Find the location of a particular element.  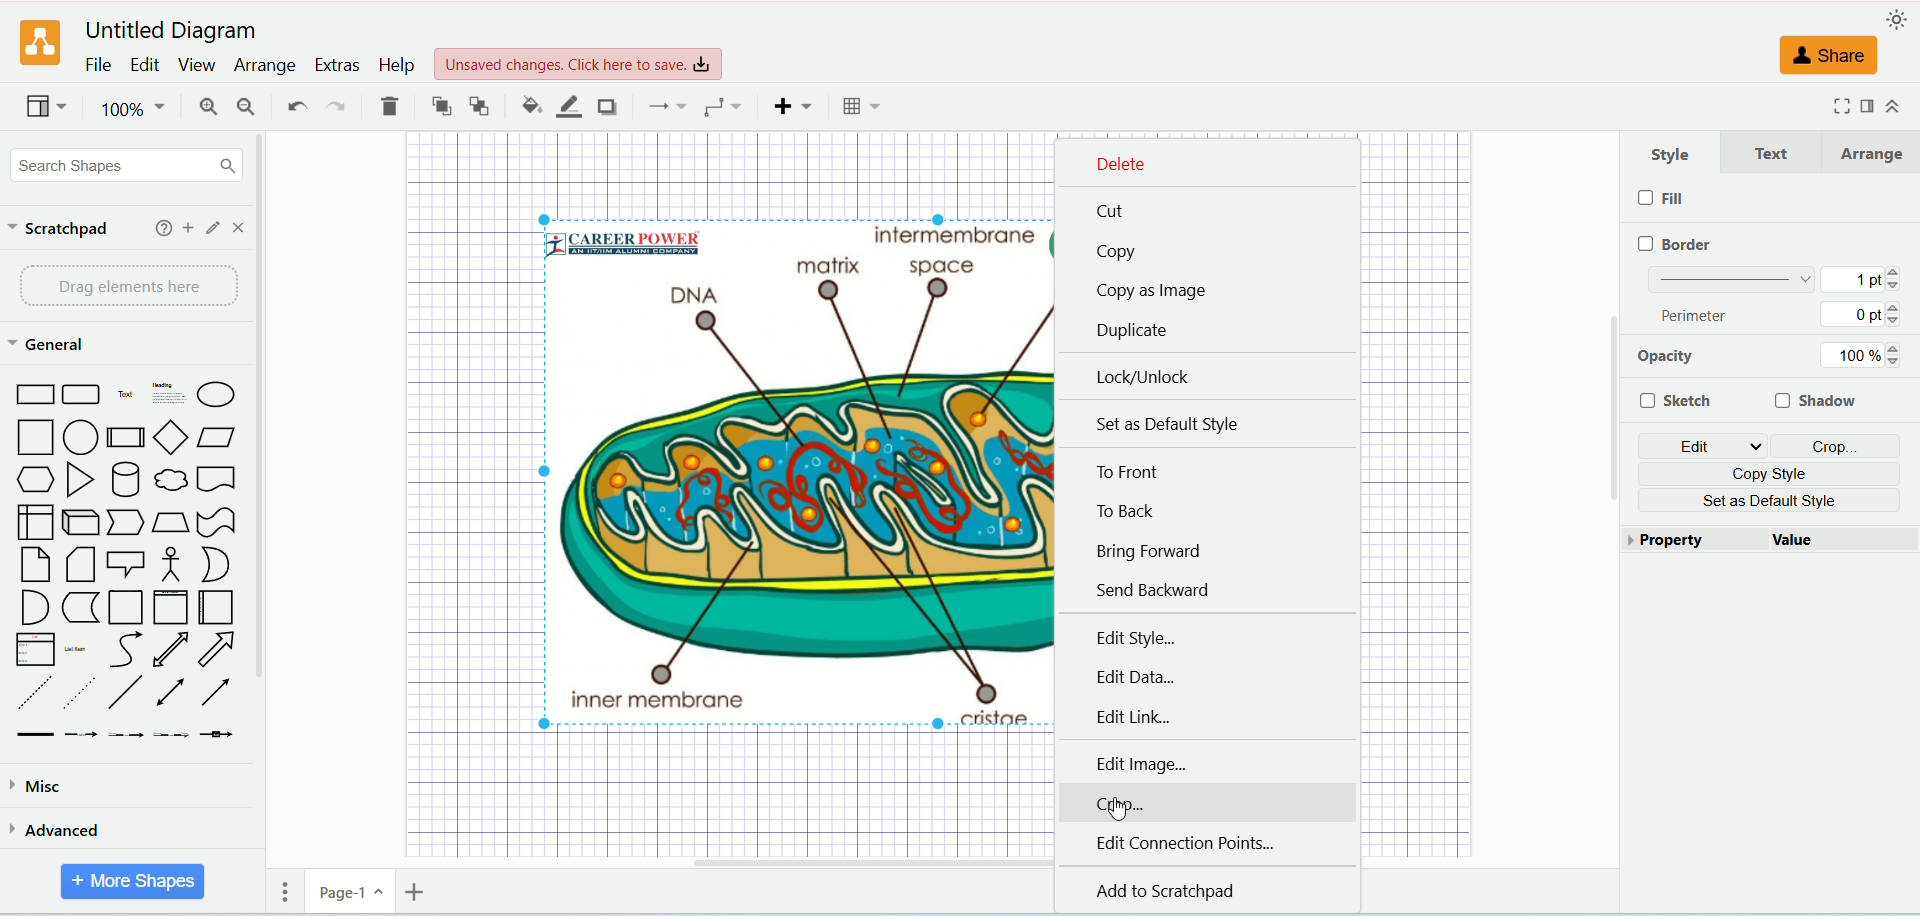

appearance is located at coordinates (1901, 19).